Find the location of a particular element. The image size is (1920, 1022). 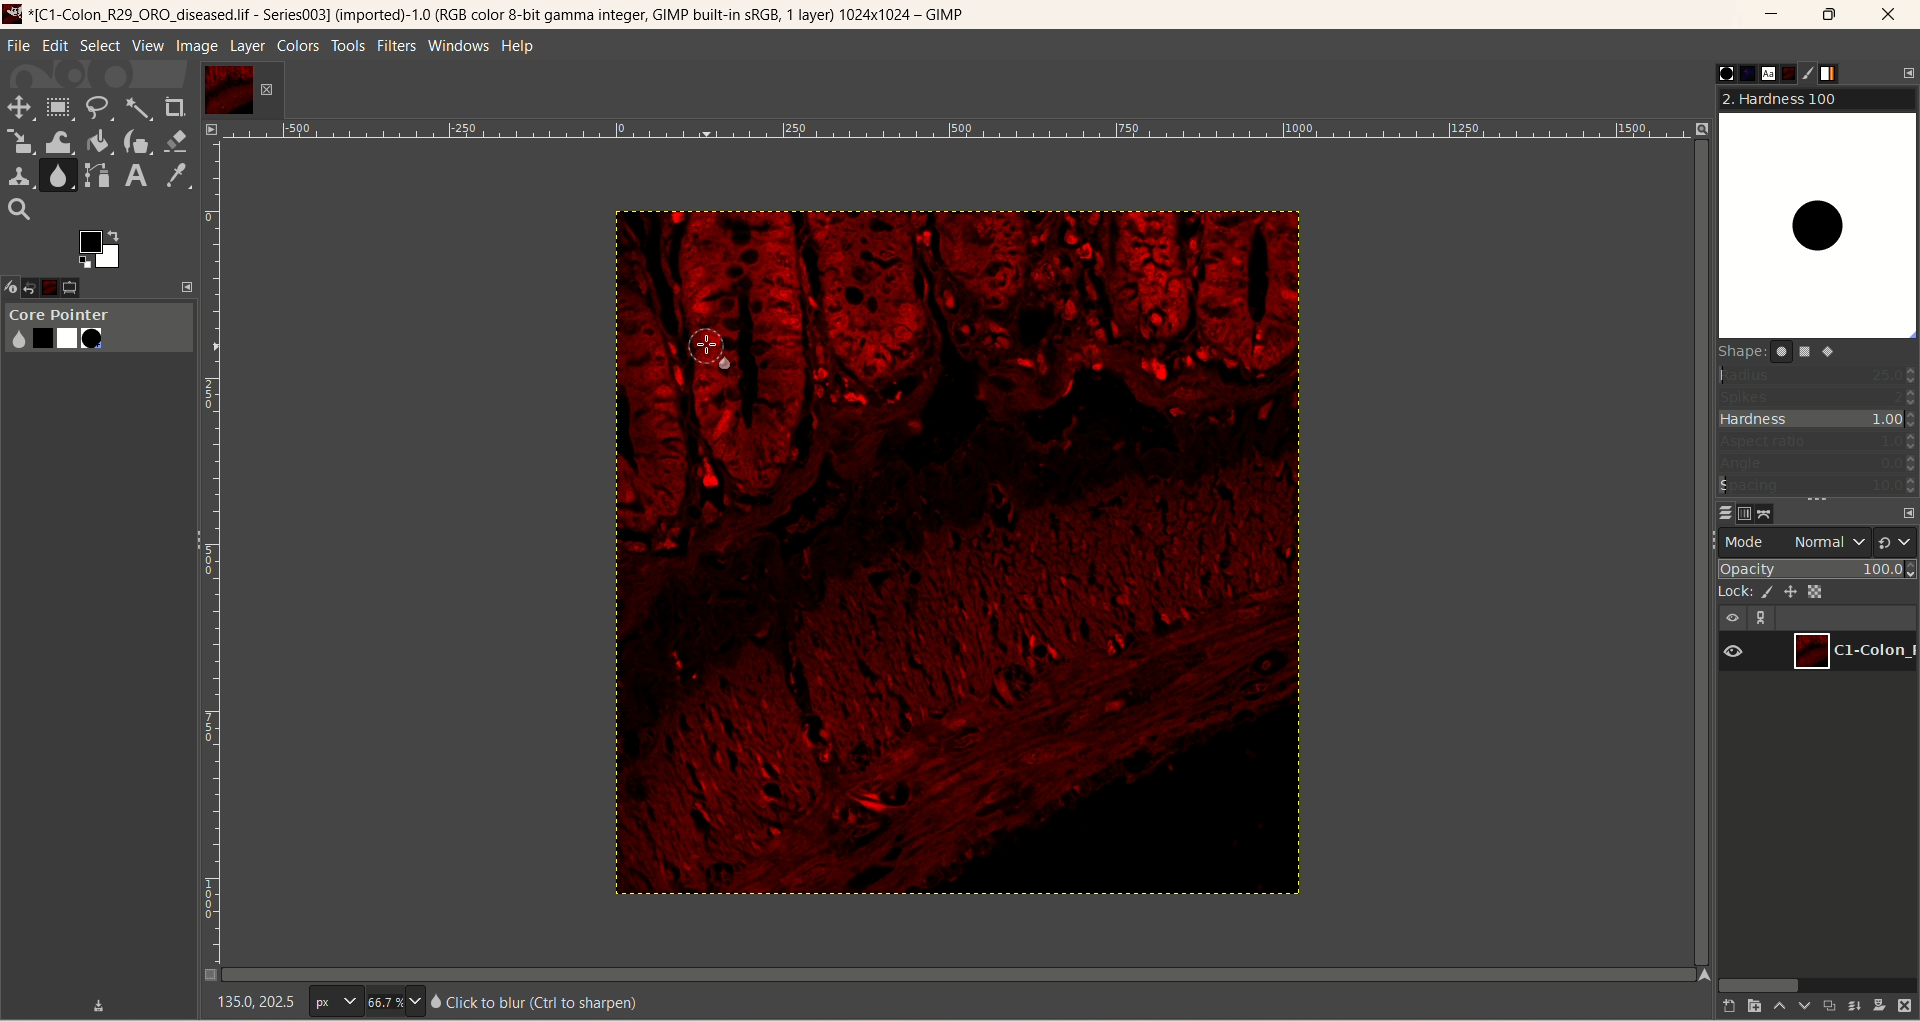

mode is located at coordinates (1747, 541).